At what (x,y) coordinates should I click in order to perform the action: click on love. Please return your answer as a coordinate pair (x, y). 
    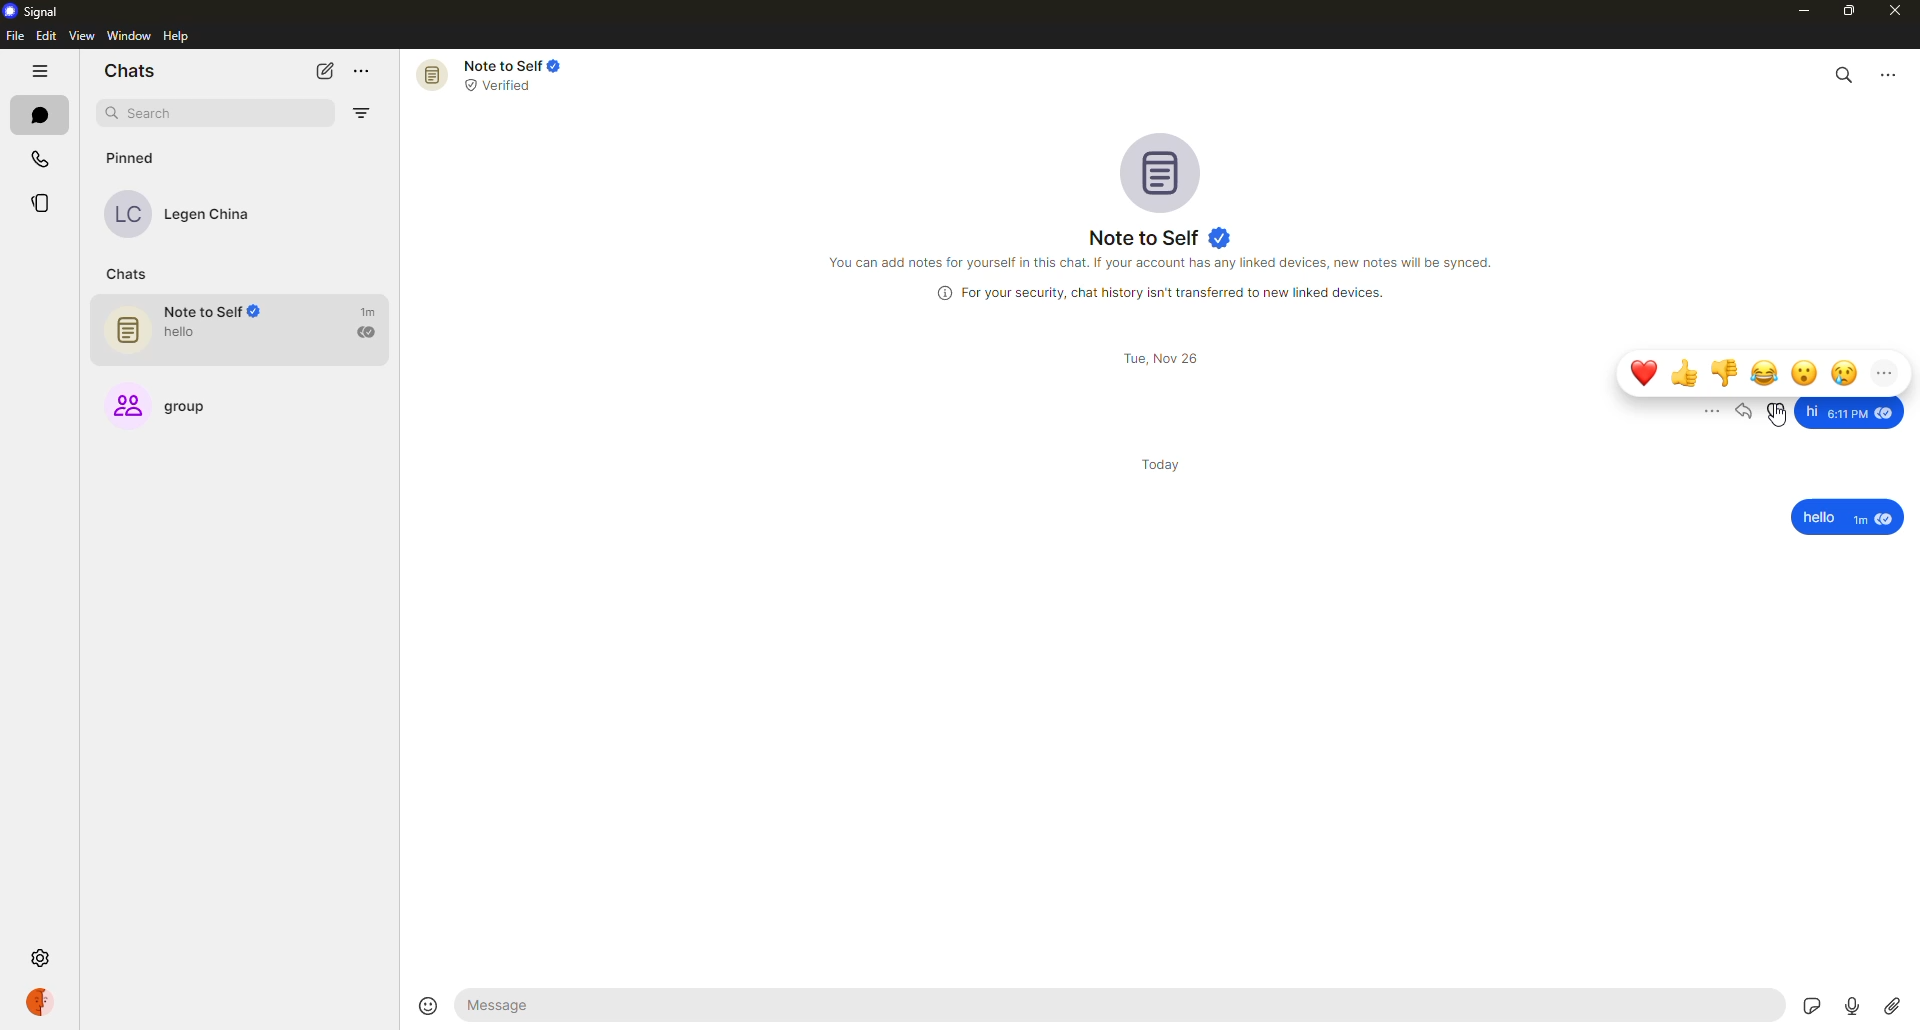
    Looking at the image, I should click on (1645, 372).